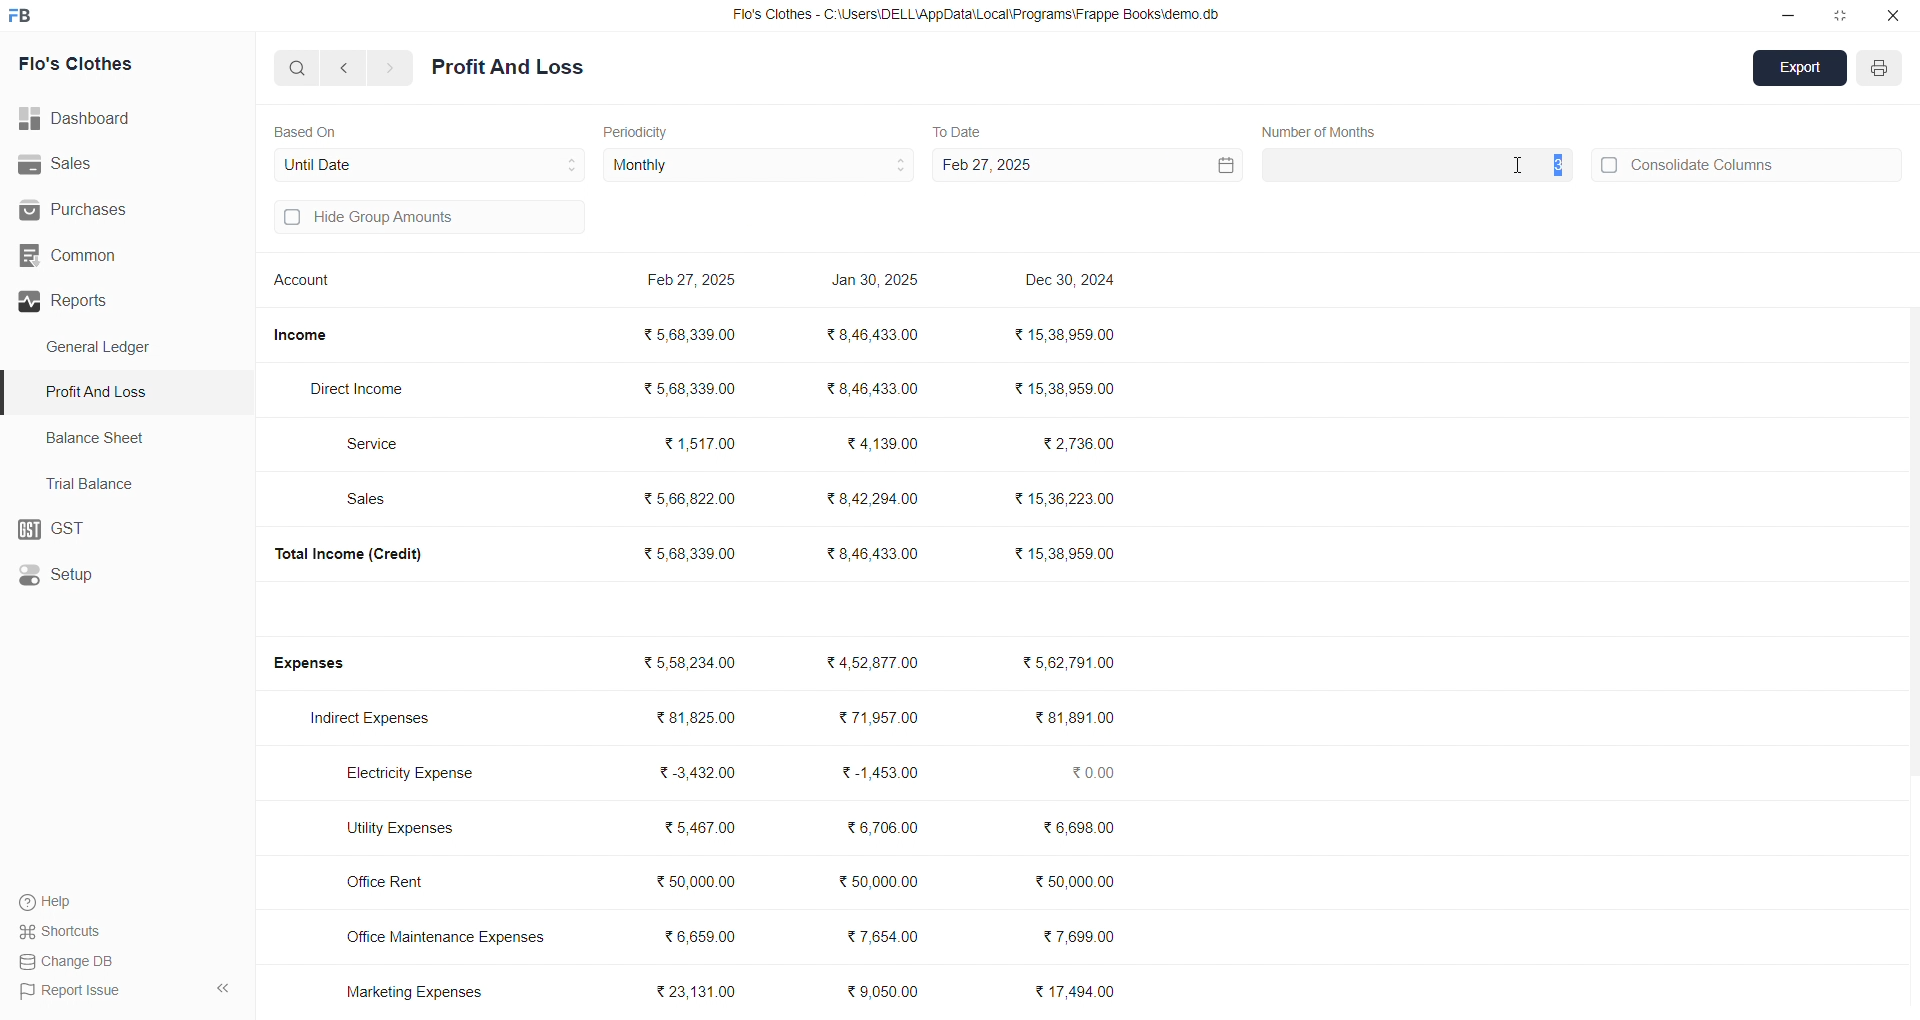 Image resolution: width=1920 pixels, height=1020 pixels. Describe the element at coordinates (1068, 661) in the screenshot. I see `₹5,62,791.00` at that location.